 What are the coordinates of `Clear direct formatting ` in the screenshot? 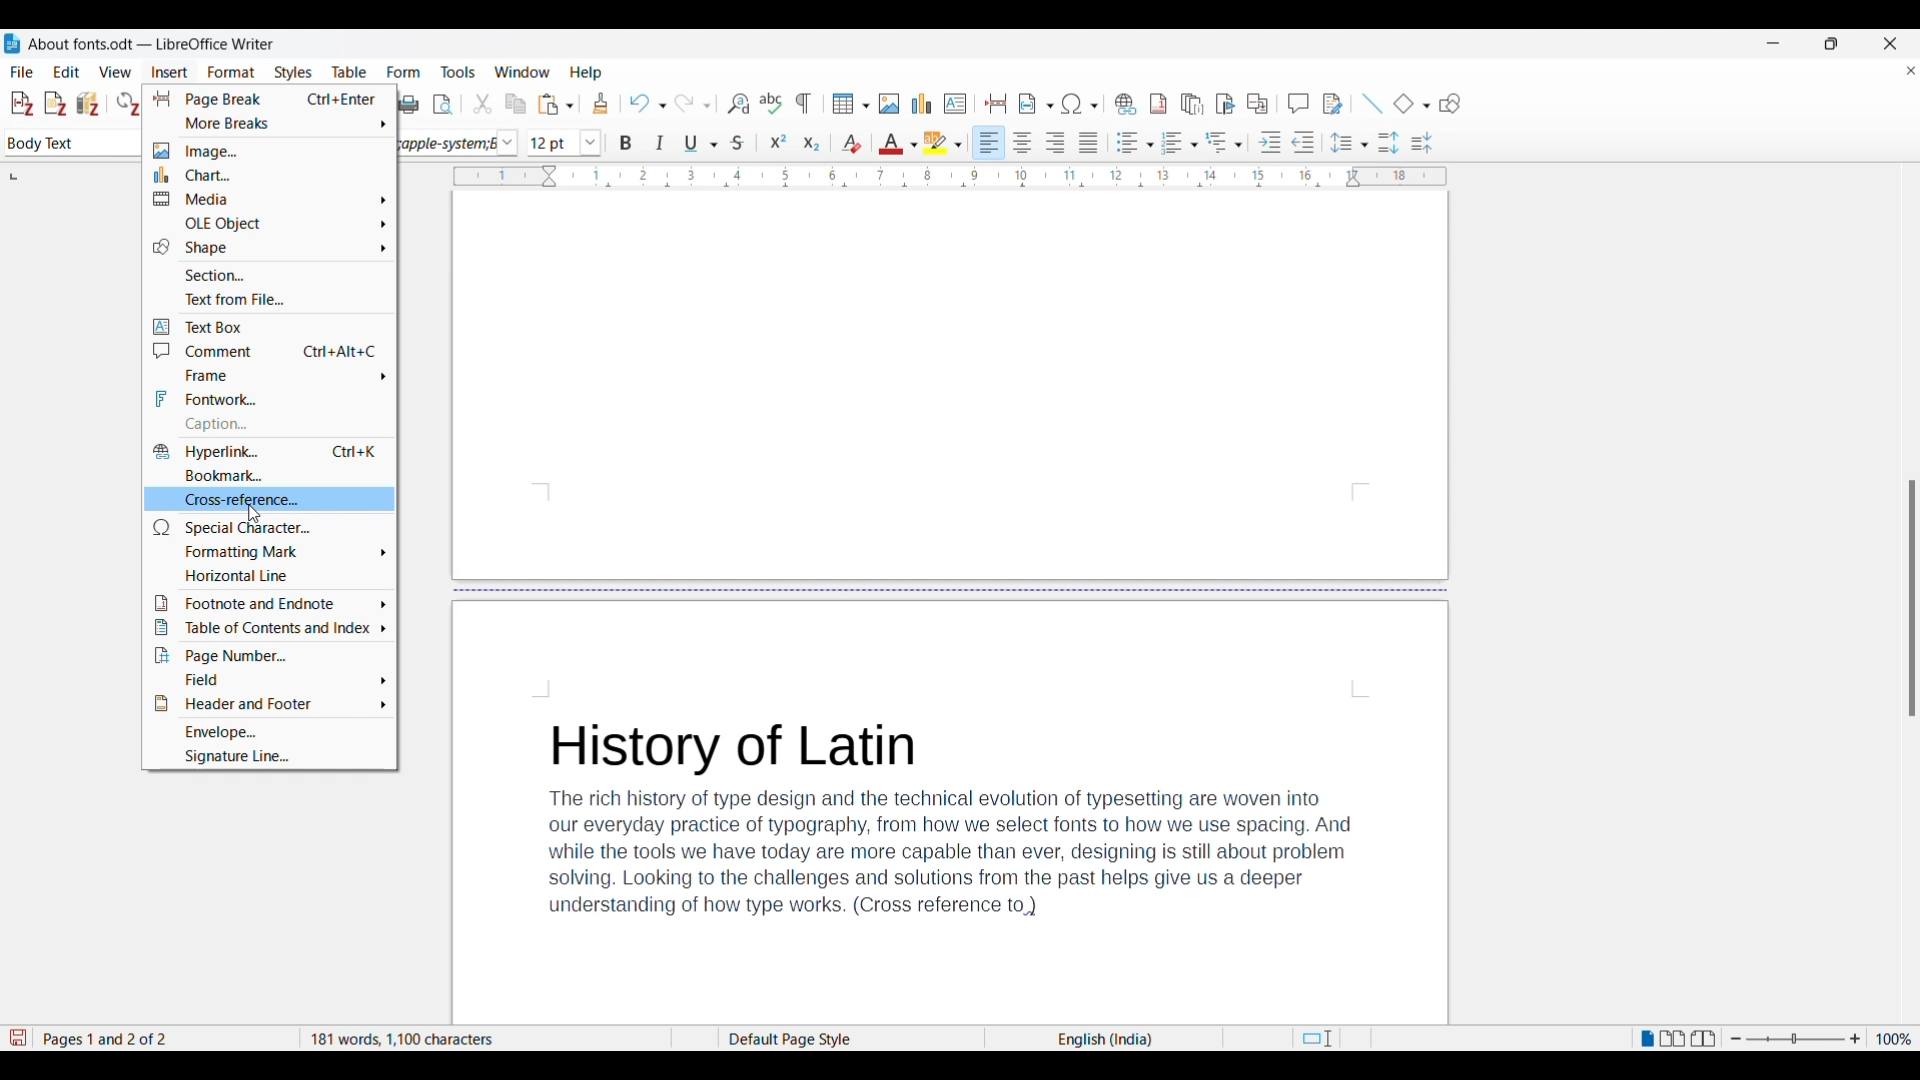 It's located at (852, 142).